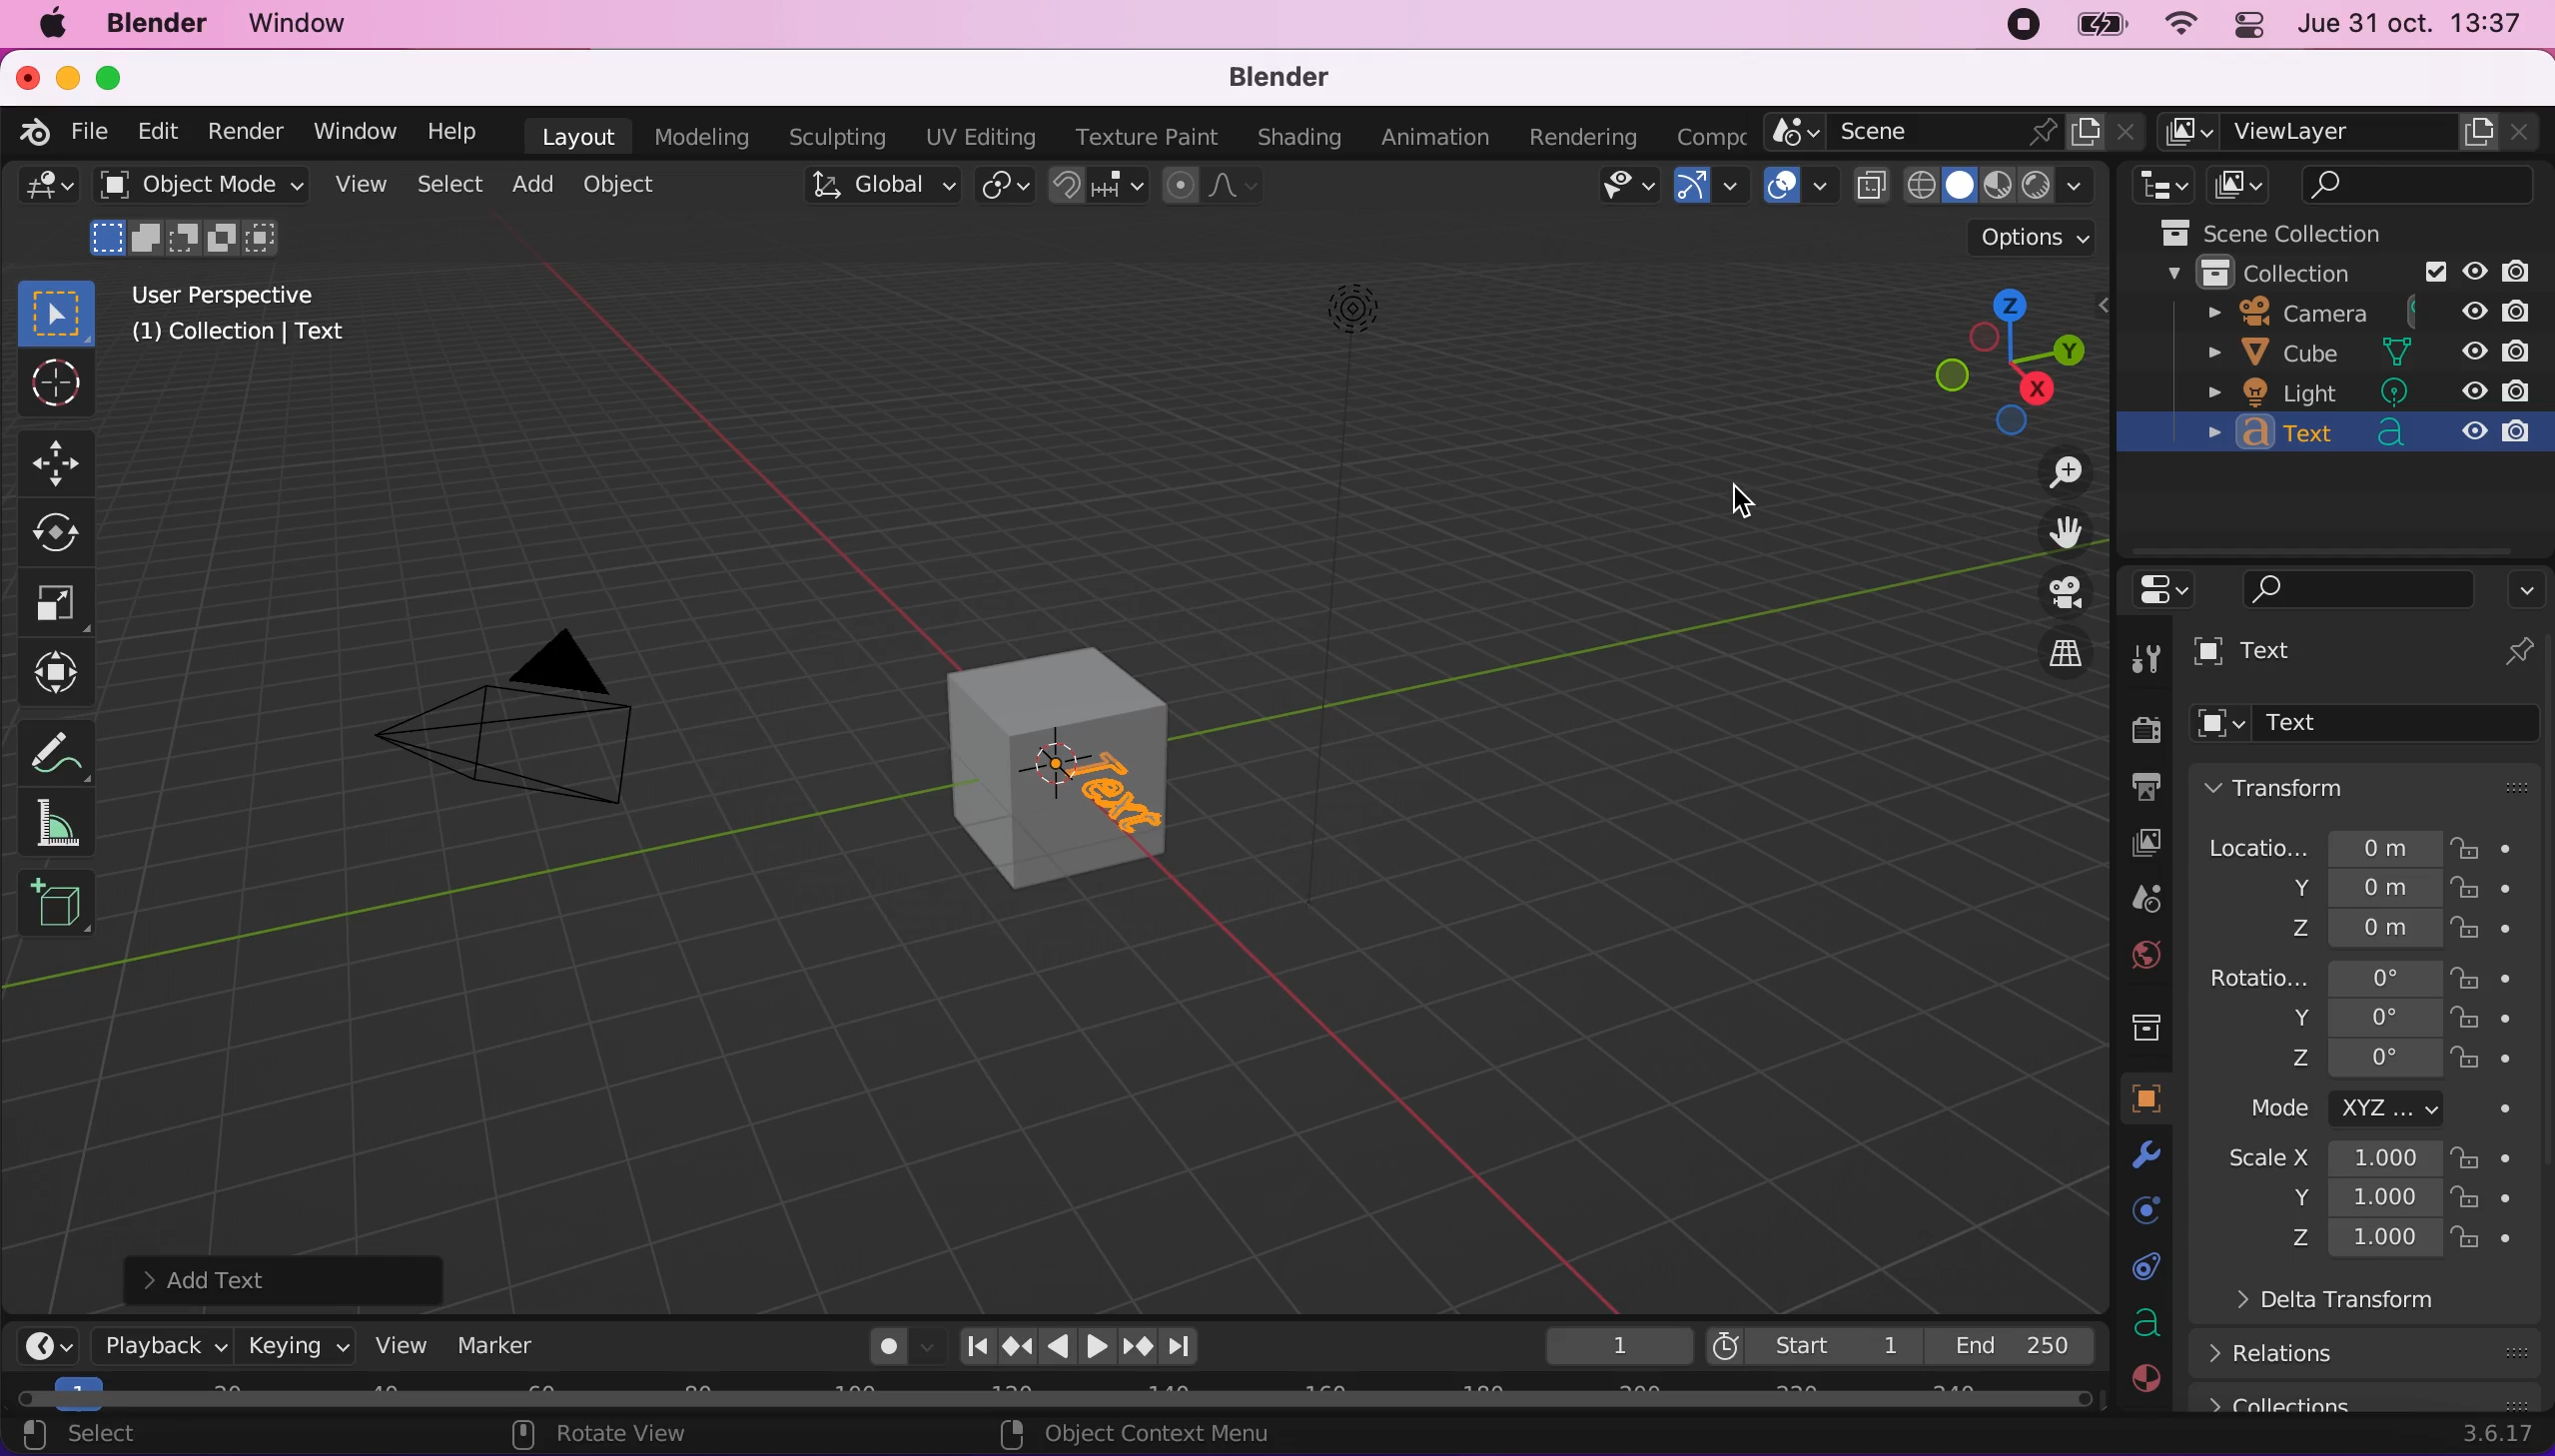 This screenshot has width=2555, height=1456. What do you see at coordinates (2527, 588) in the screenshot?
I see `options` at bounding box center [2527, 588].